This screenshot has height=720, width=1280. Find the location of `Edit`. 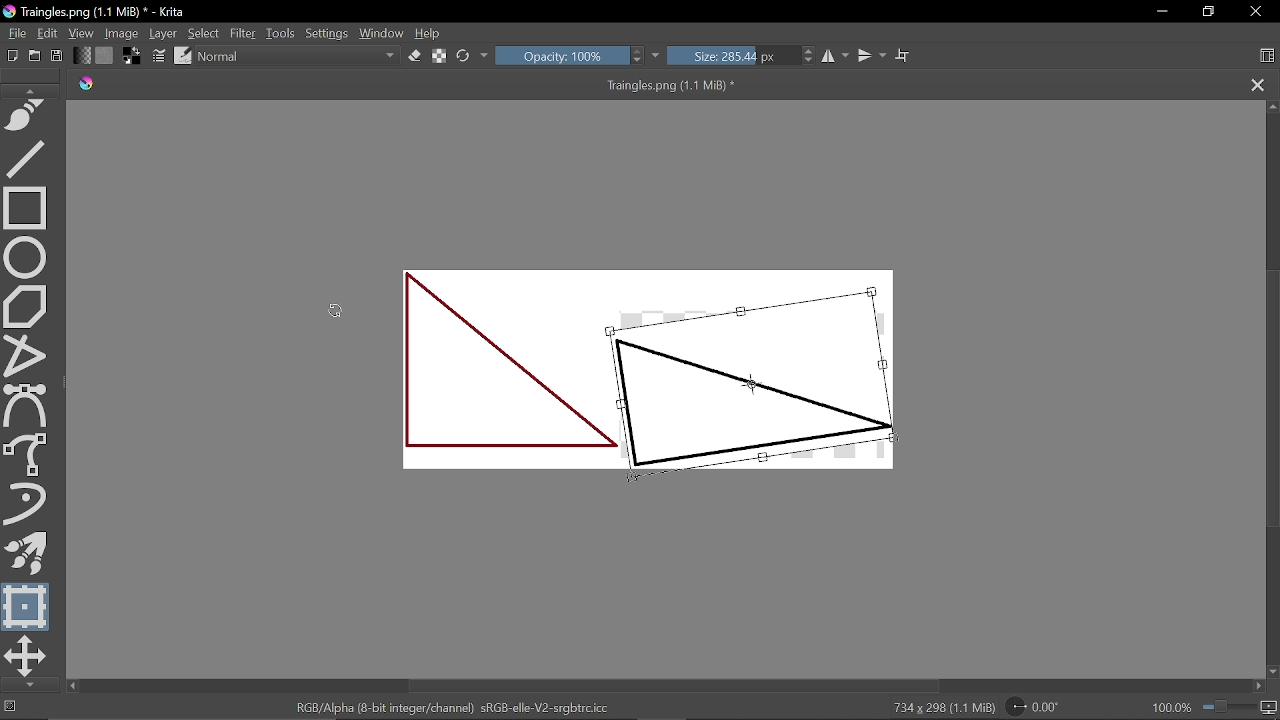

Edit is located at coordinates (48, 34).